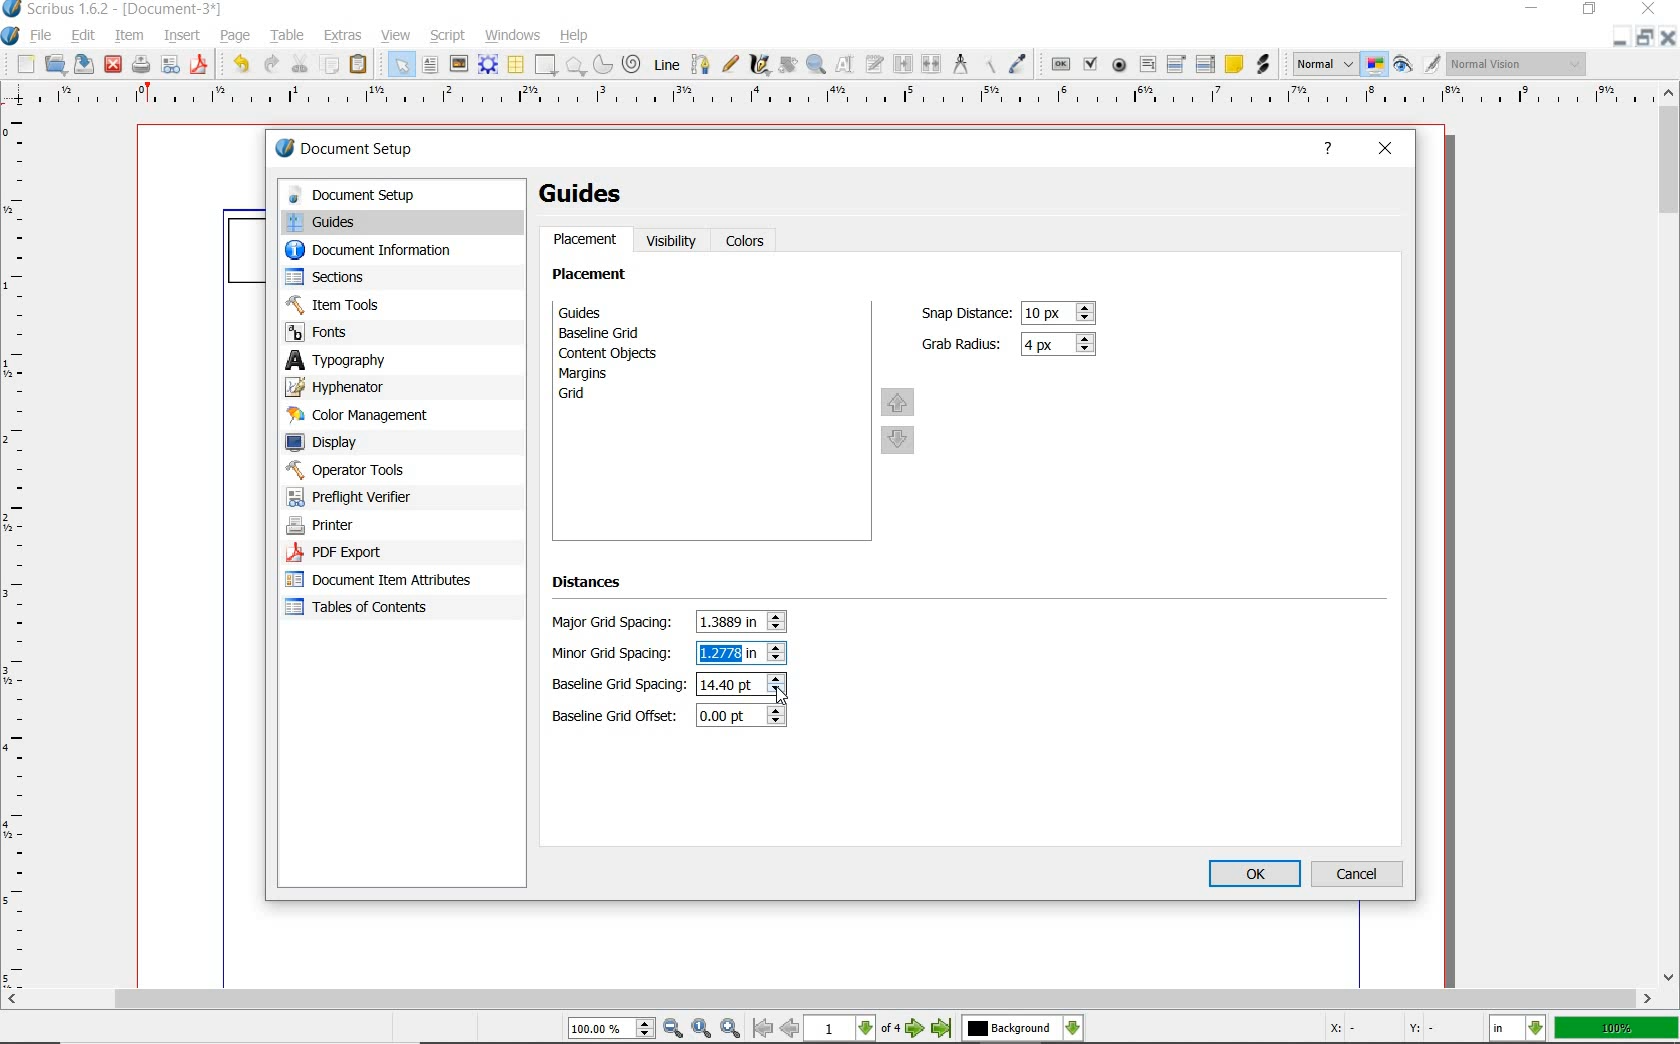 The height and width of the screenshot is (1044, 1680). Describe the element at coordinates (1358, 874) in the screenshot. I see `cancel` at that location.